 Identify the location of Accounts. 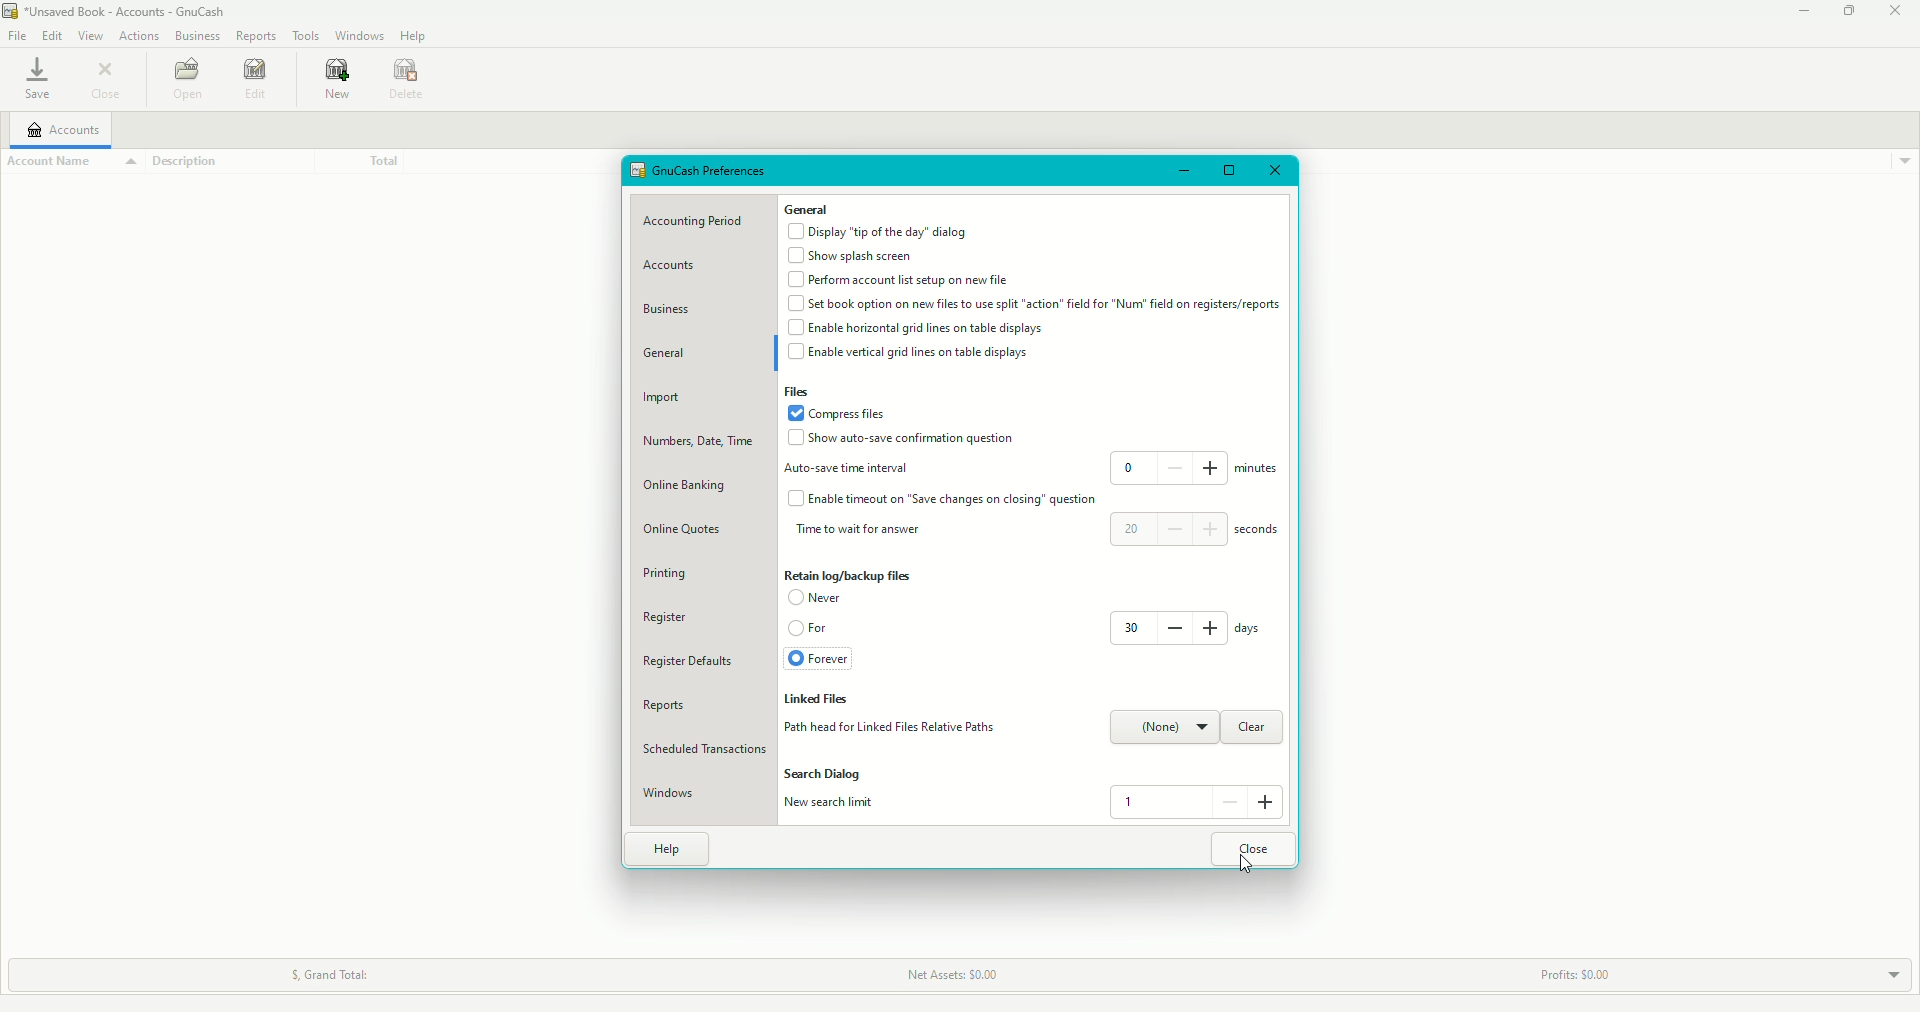
(62, 129).